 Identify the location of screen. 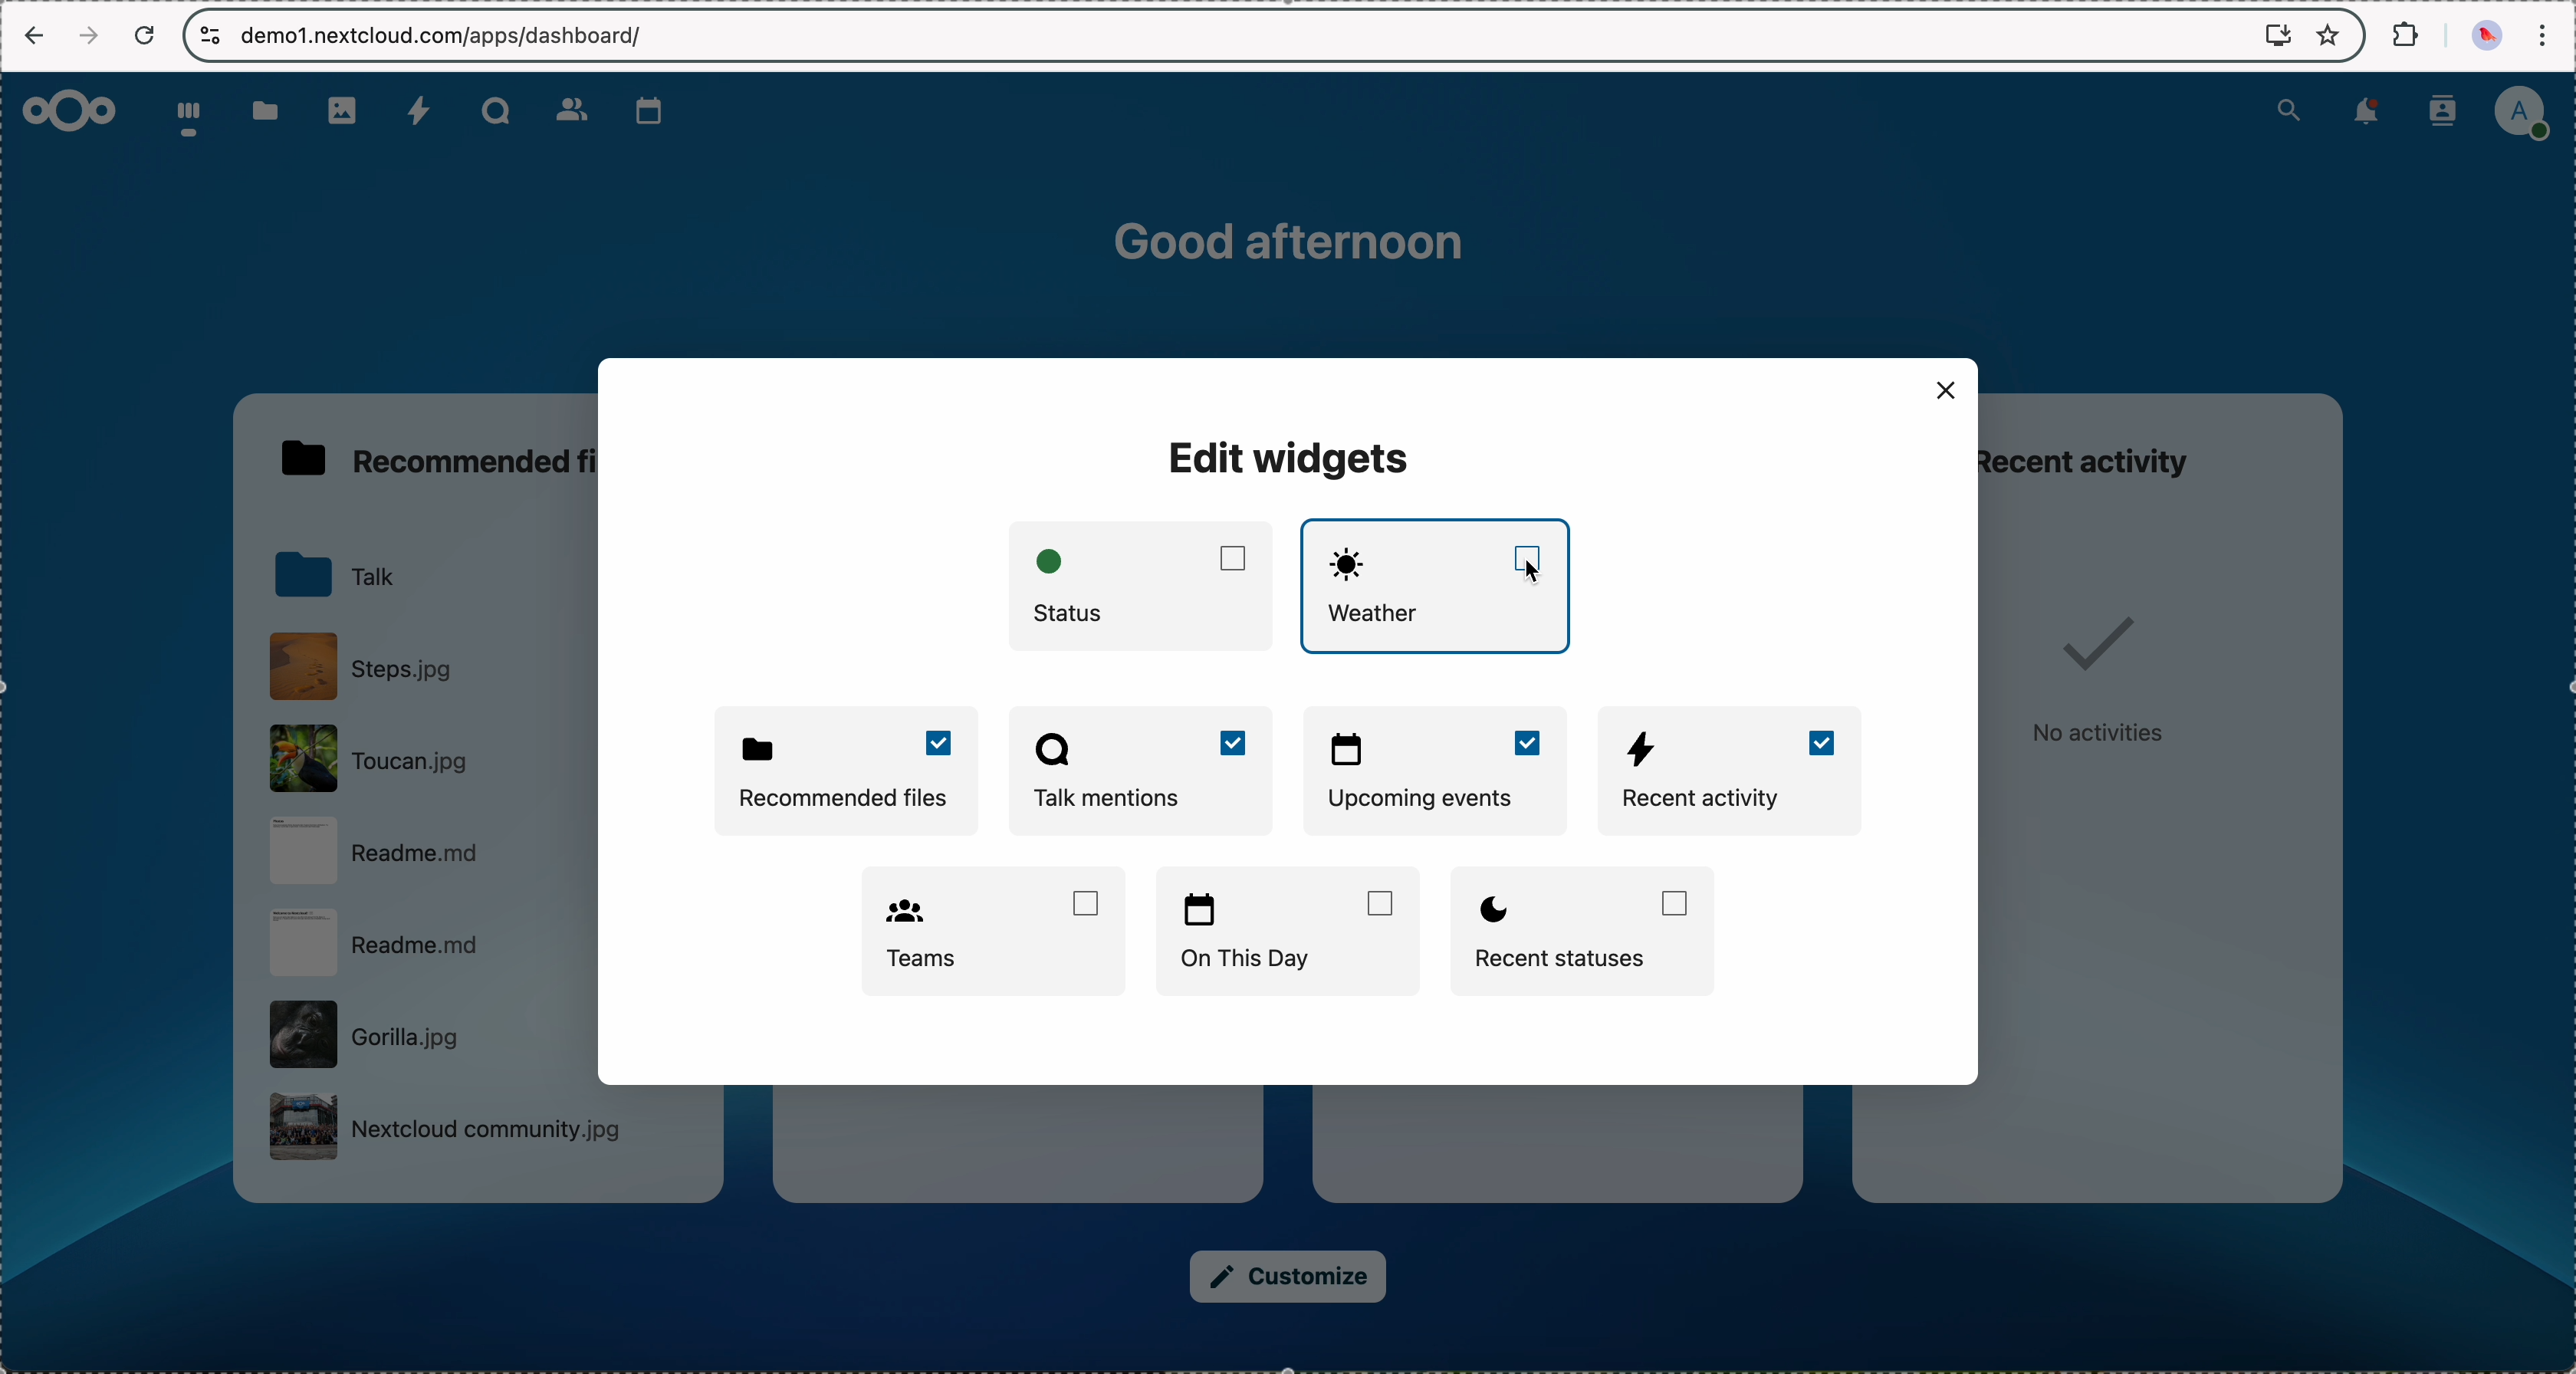
(2278, 35).